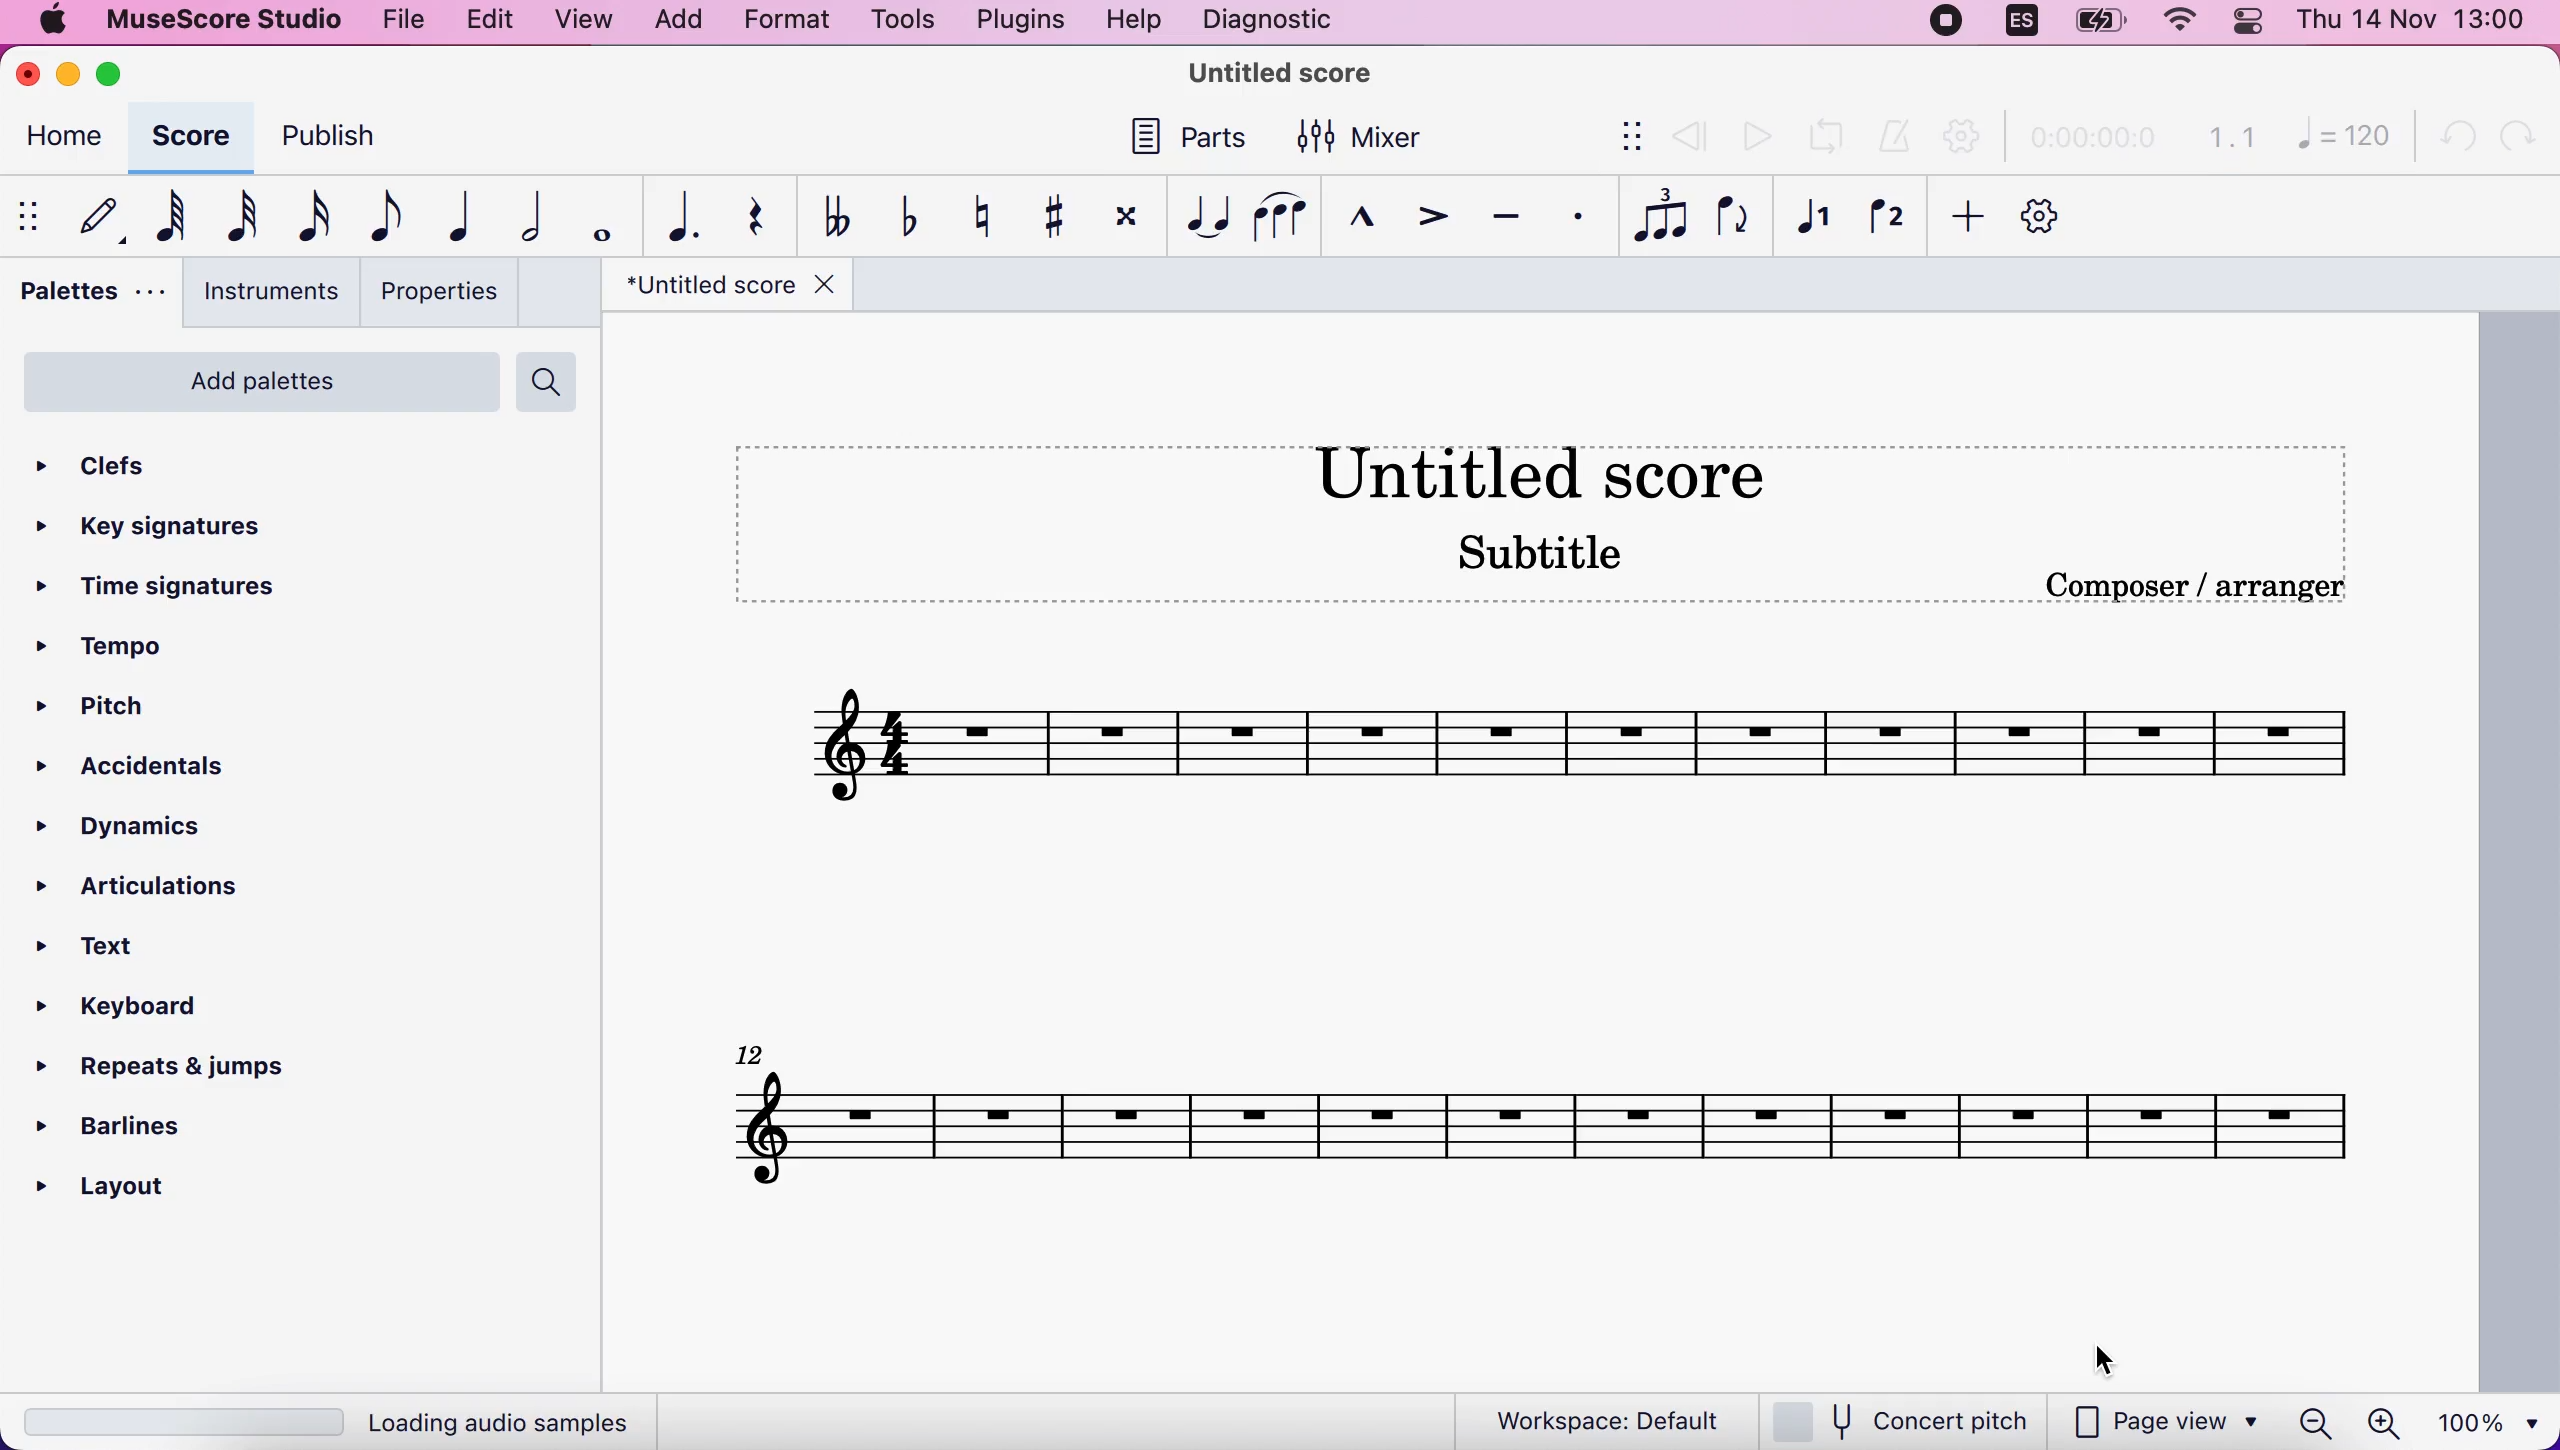 The height and width of the screenshot is (1450, 2560). What do you see at coordinates (1122, 216) in the screenshot?
I see `toggle double sharp` at bounding box center [1122, 216].